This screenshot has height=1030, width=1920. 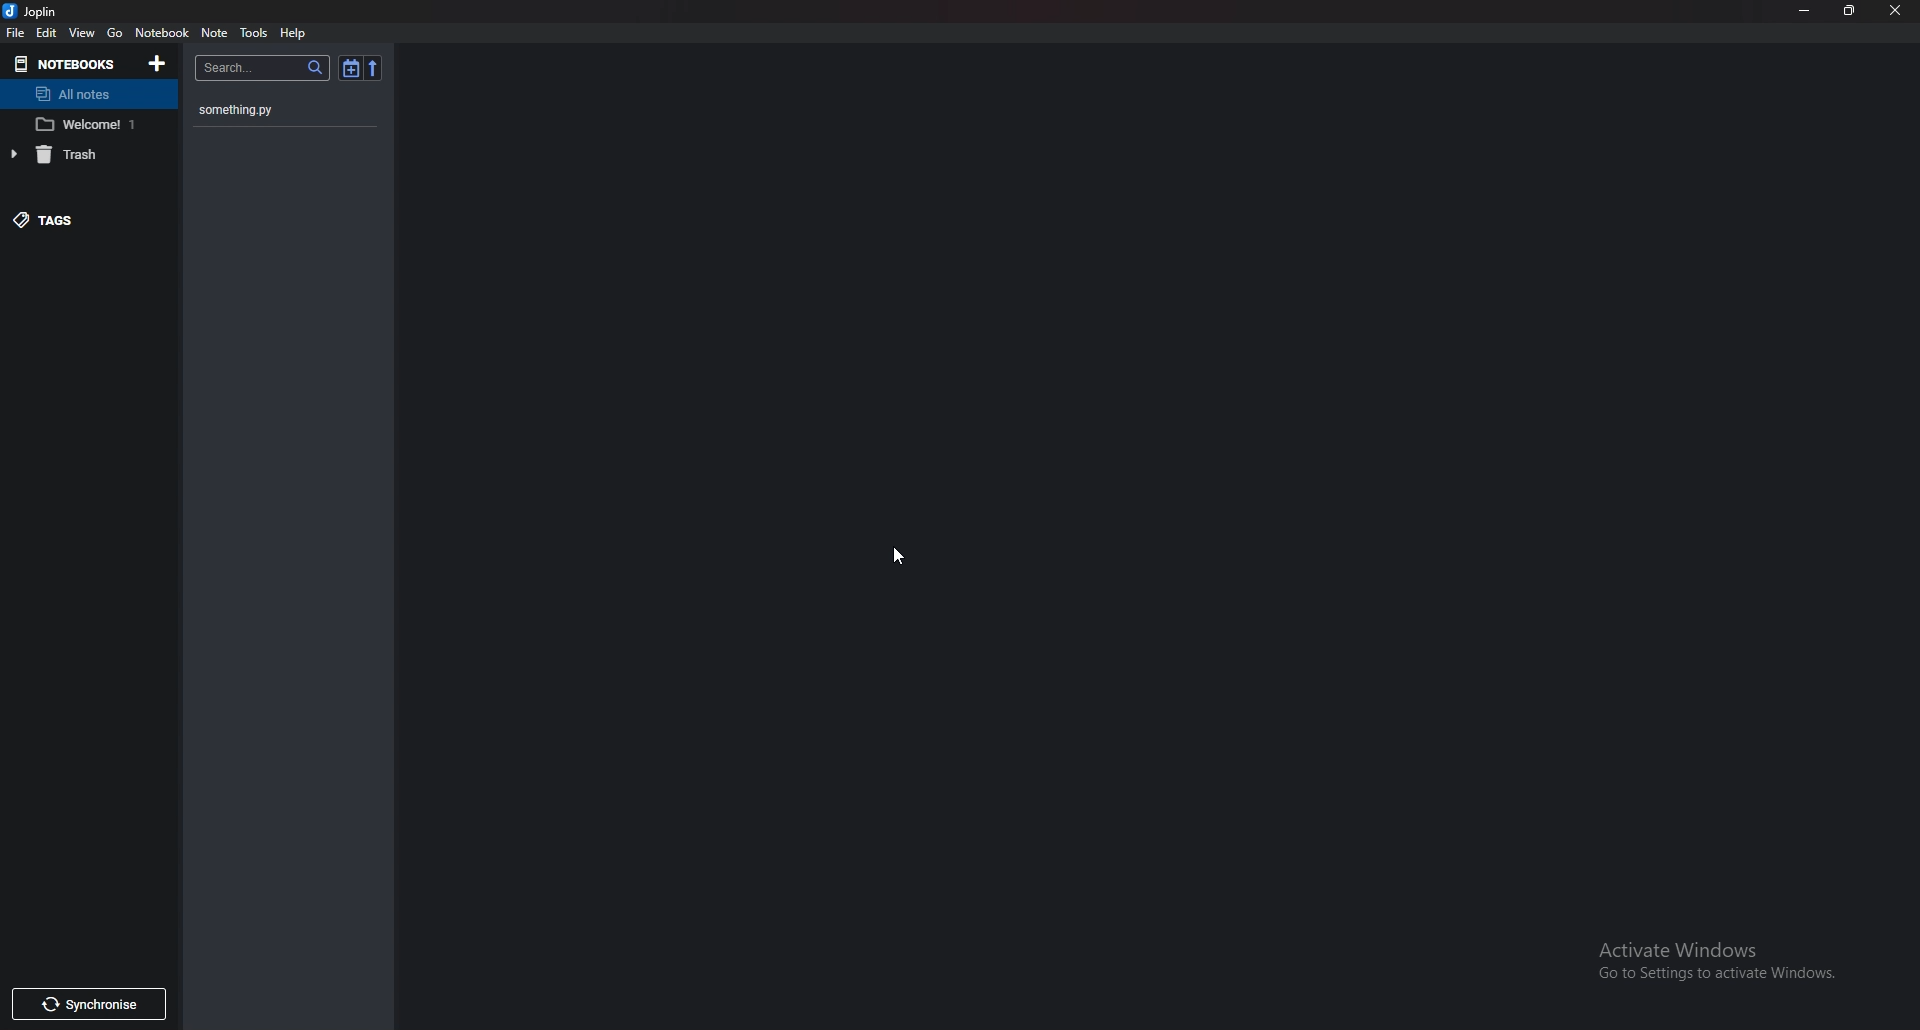 I want to click on cursor, so click(x=906, y=555).